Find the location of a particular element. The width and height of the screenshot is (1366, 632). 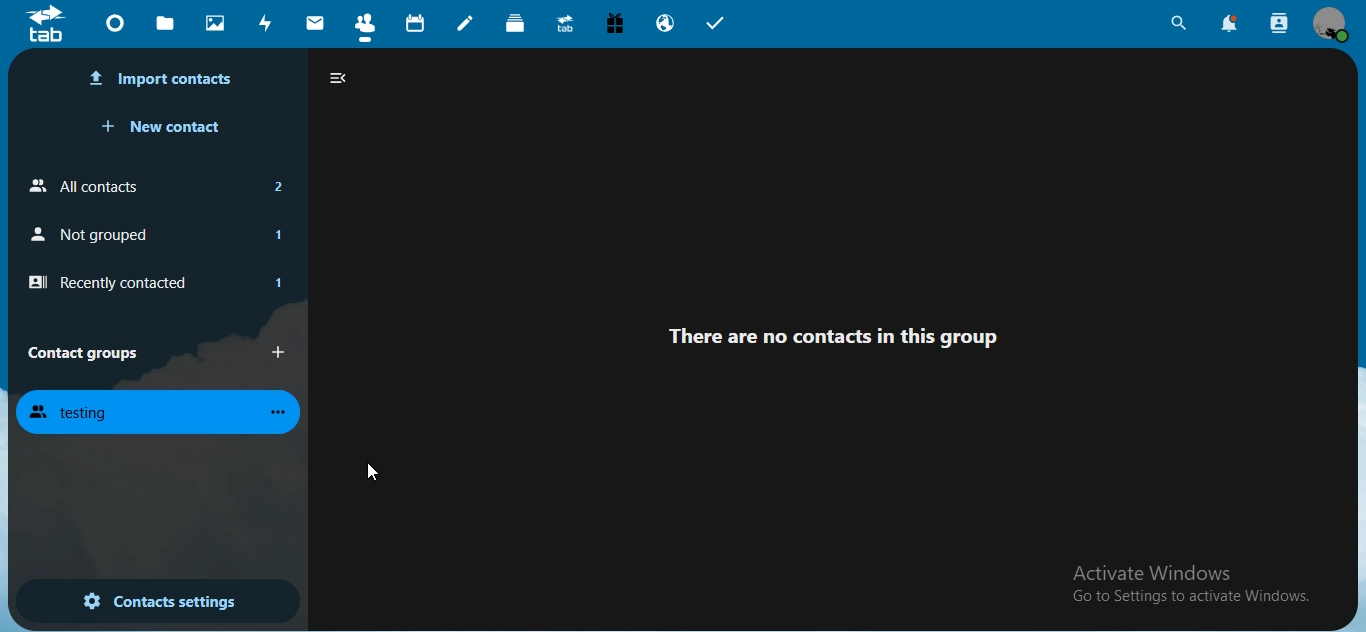

all contacts is located at coordinates (152, 183).